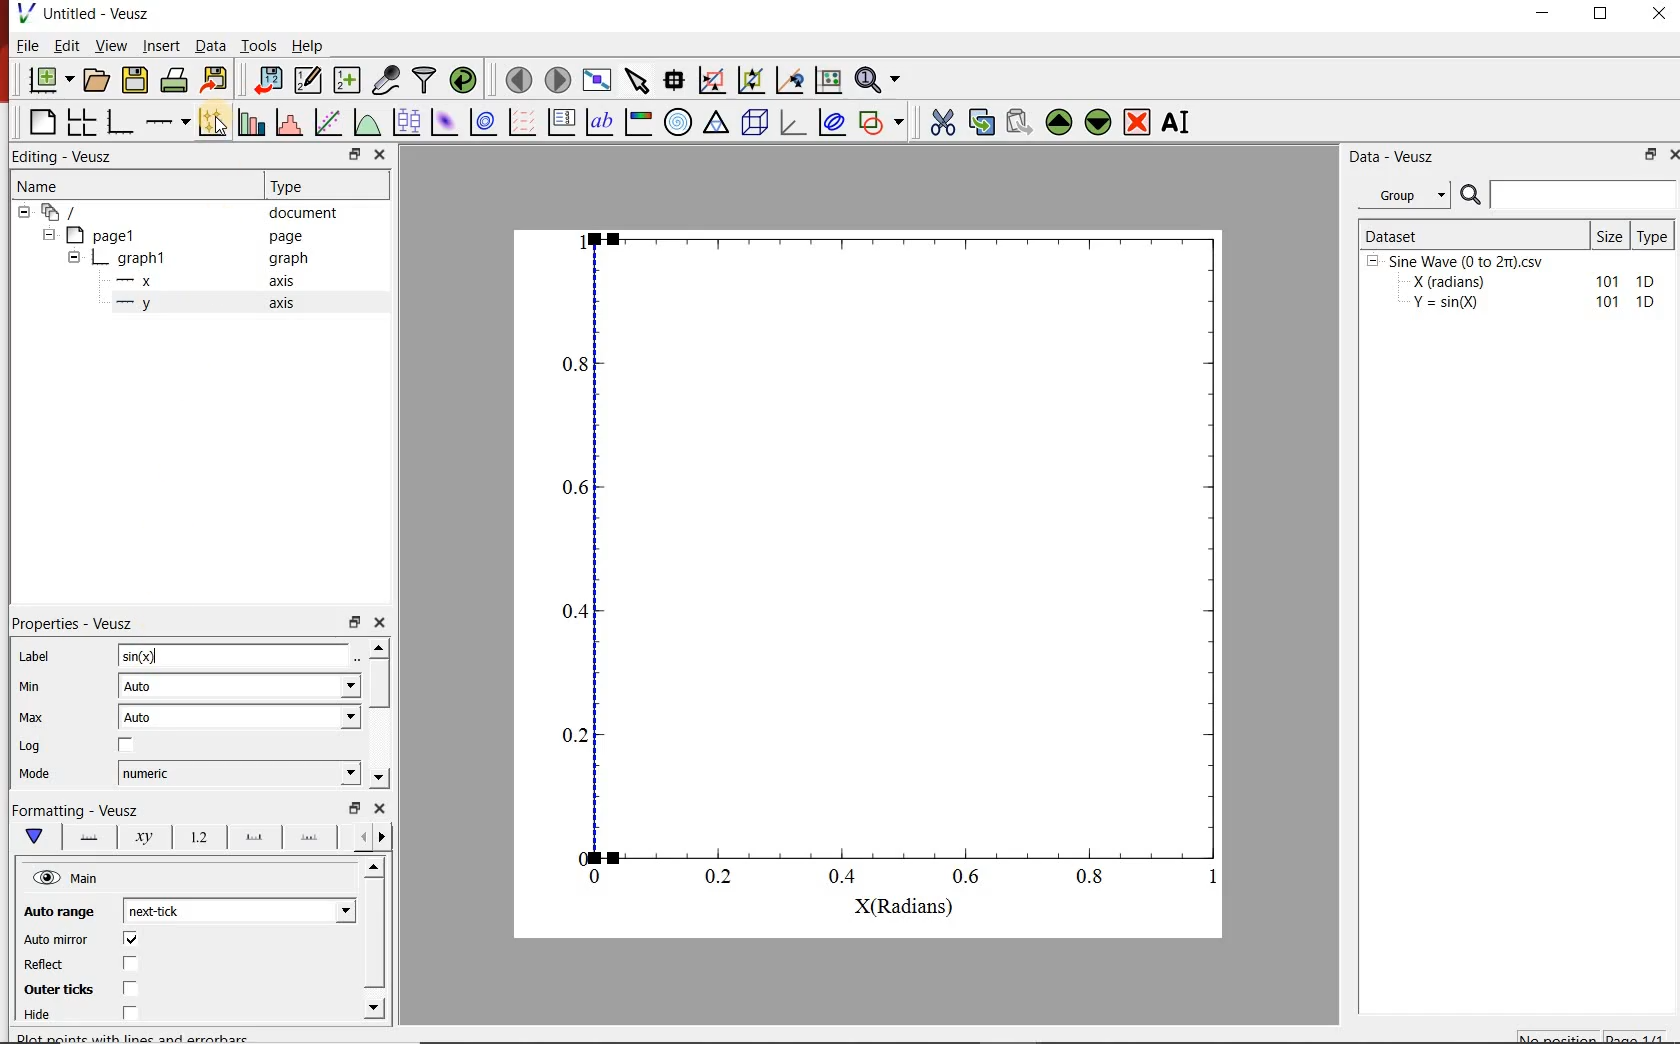  Describe the element at coordinates (240, 687) in the screenshot. I see `Auto` at that location.